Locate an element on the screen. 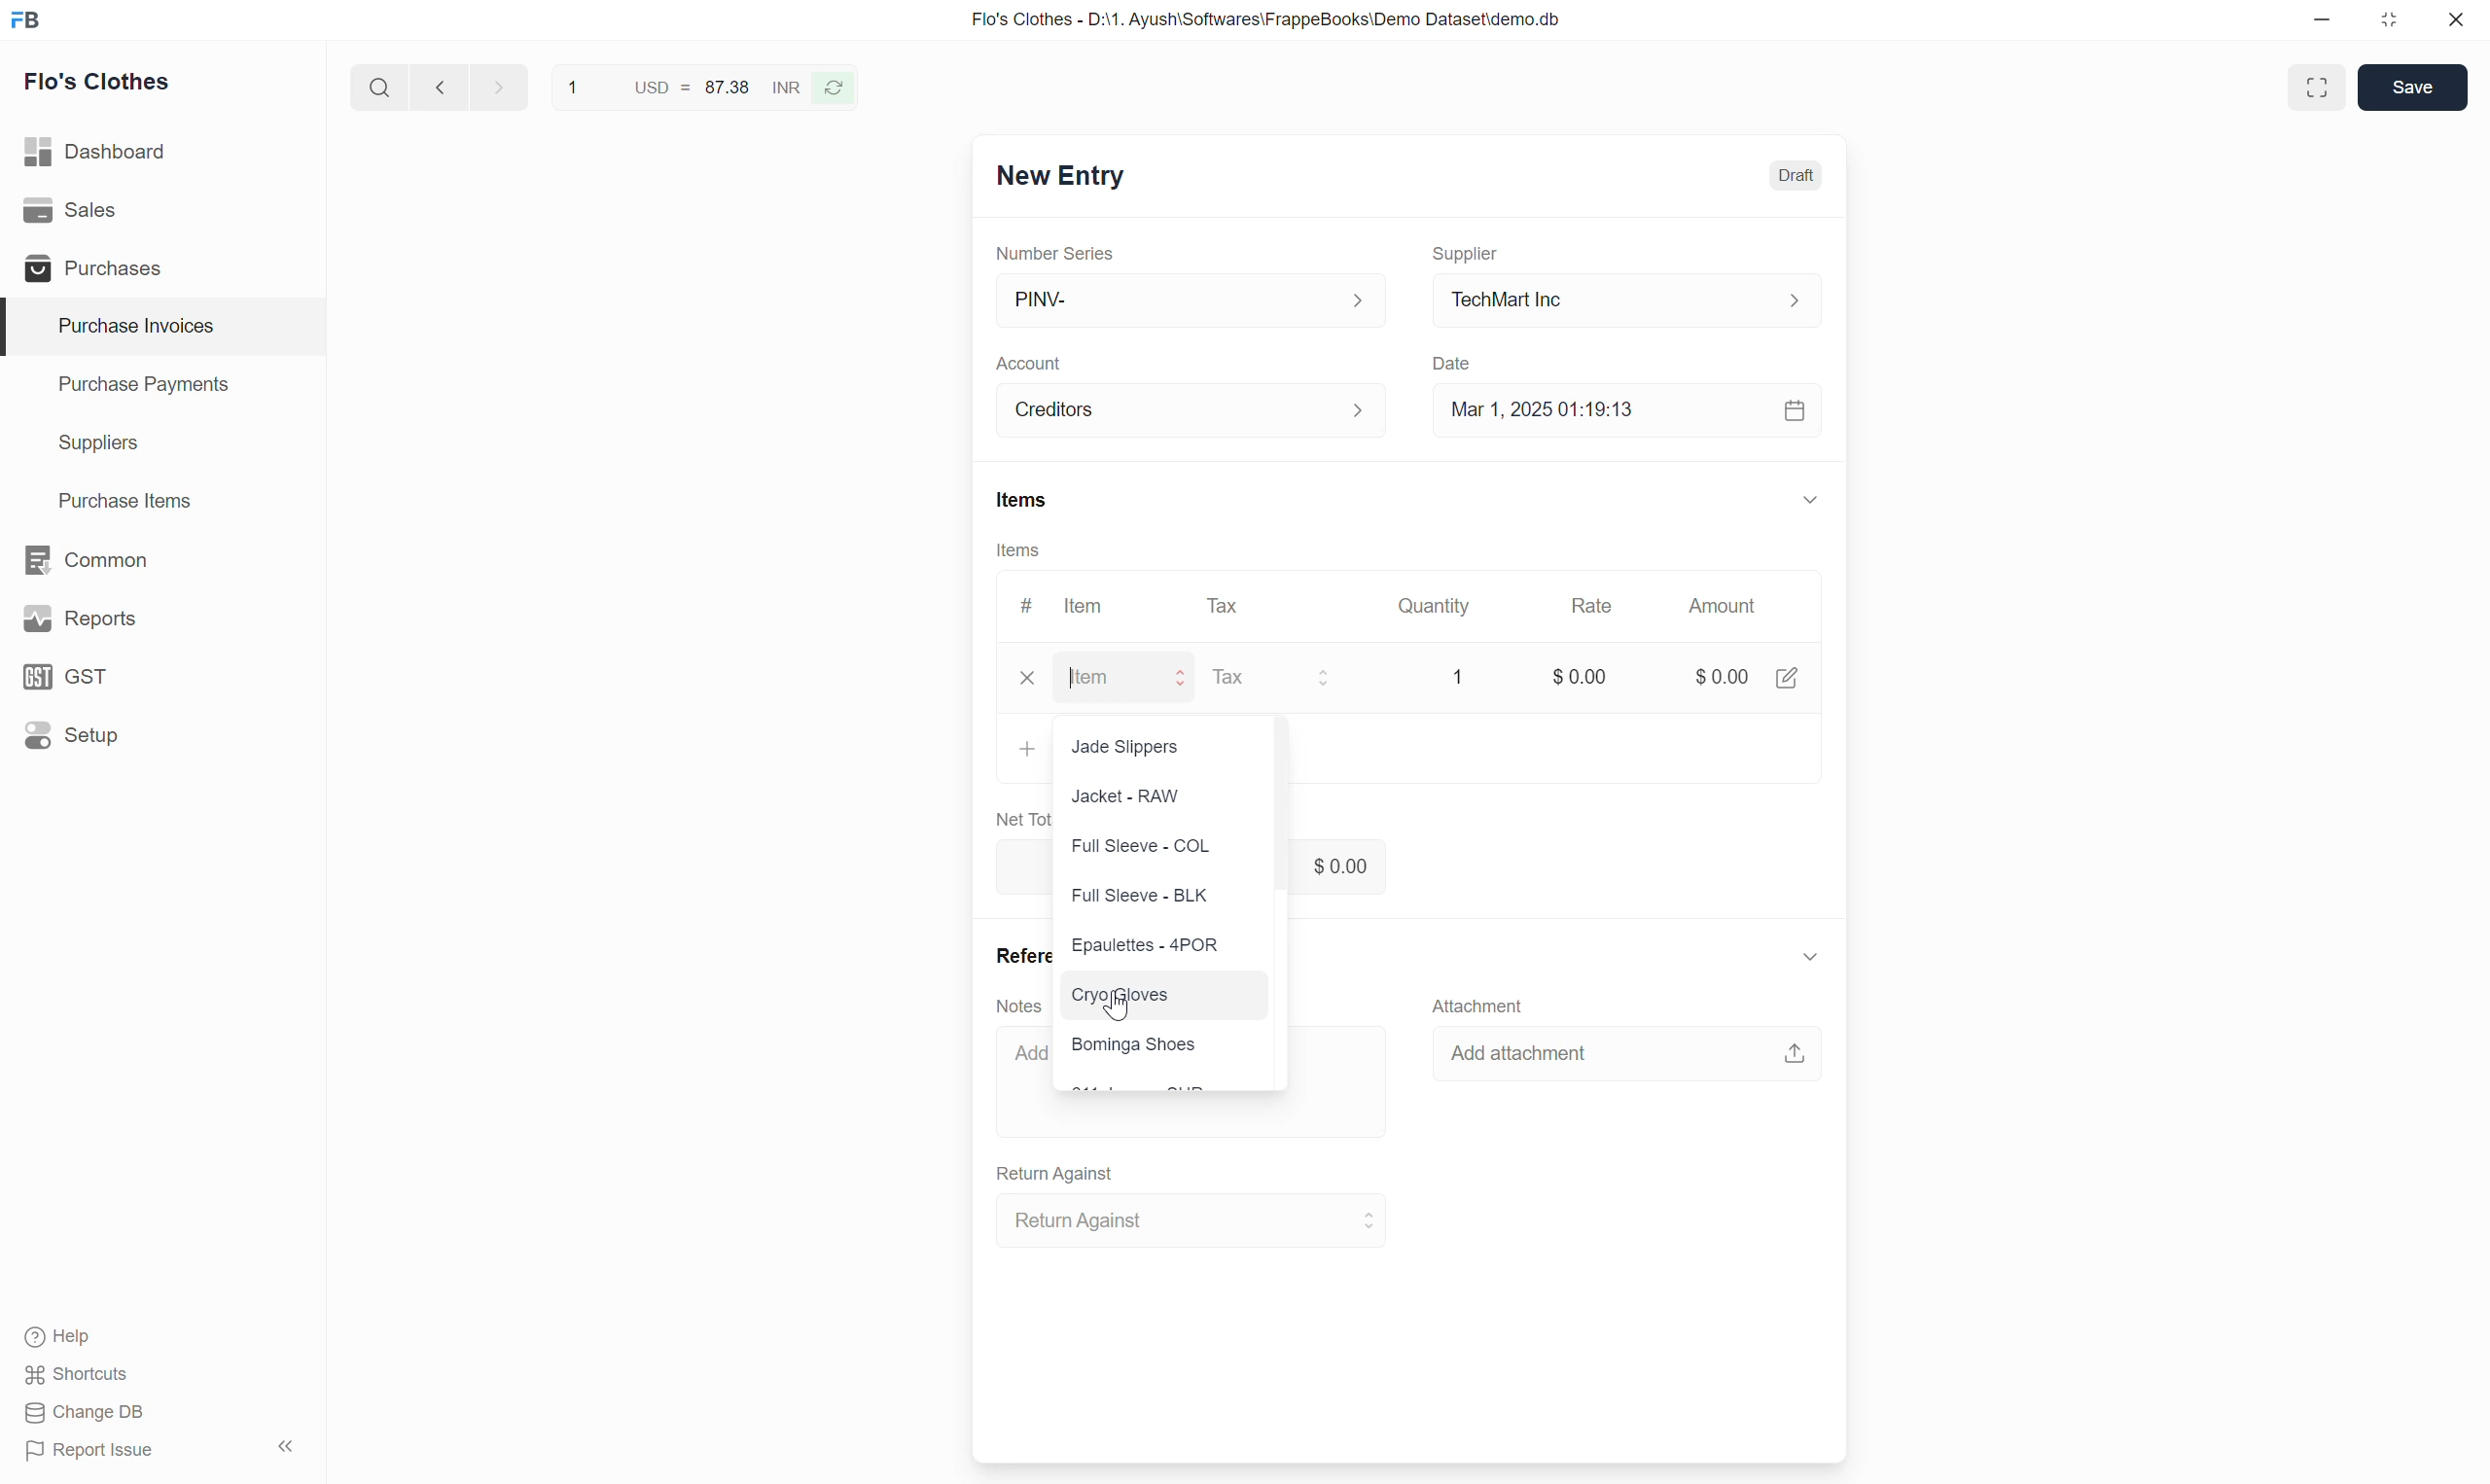 Image resolution: width=2490 pixels, height=1484 pixels. PINV- is located at coordinates (1184, 300).